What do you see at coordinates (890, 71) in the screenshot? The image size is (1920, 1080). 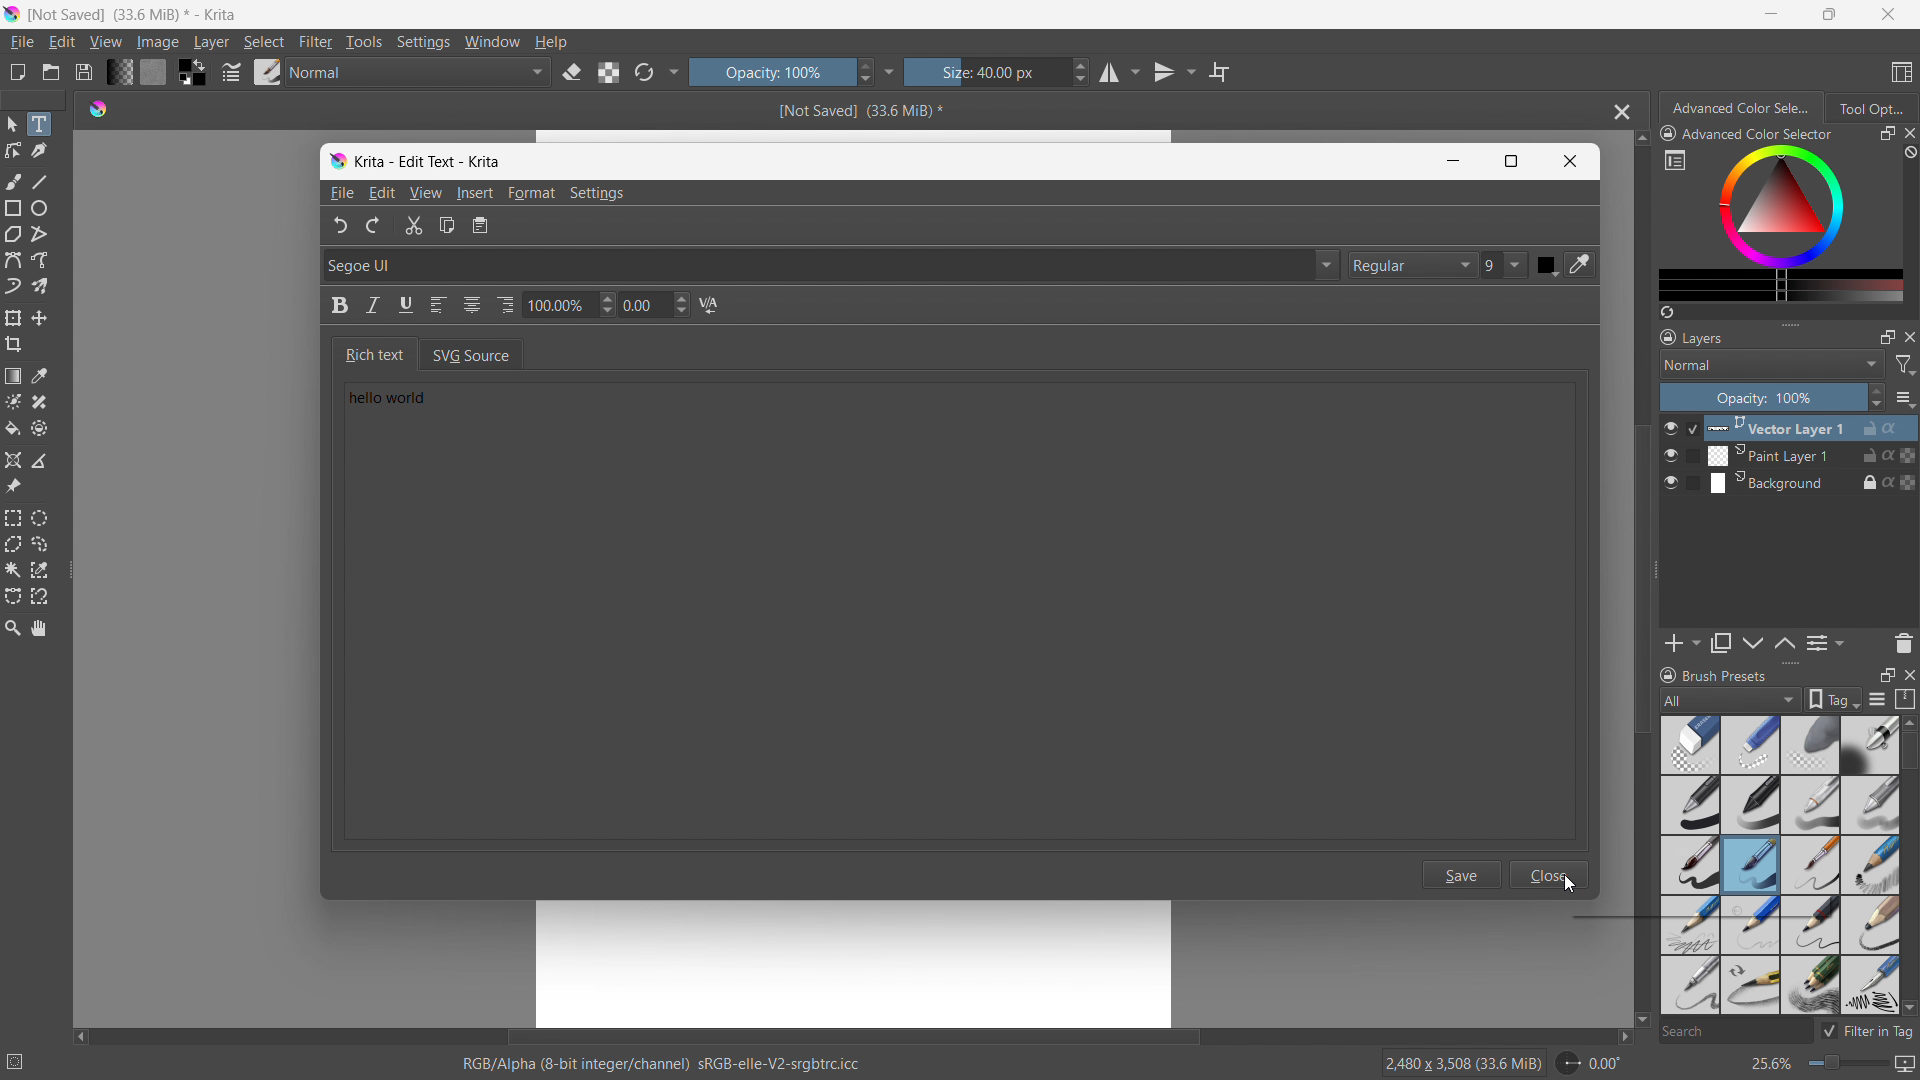 I see `more settings` at bounding box center [890, 71].